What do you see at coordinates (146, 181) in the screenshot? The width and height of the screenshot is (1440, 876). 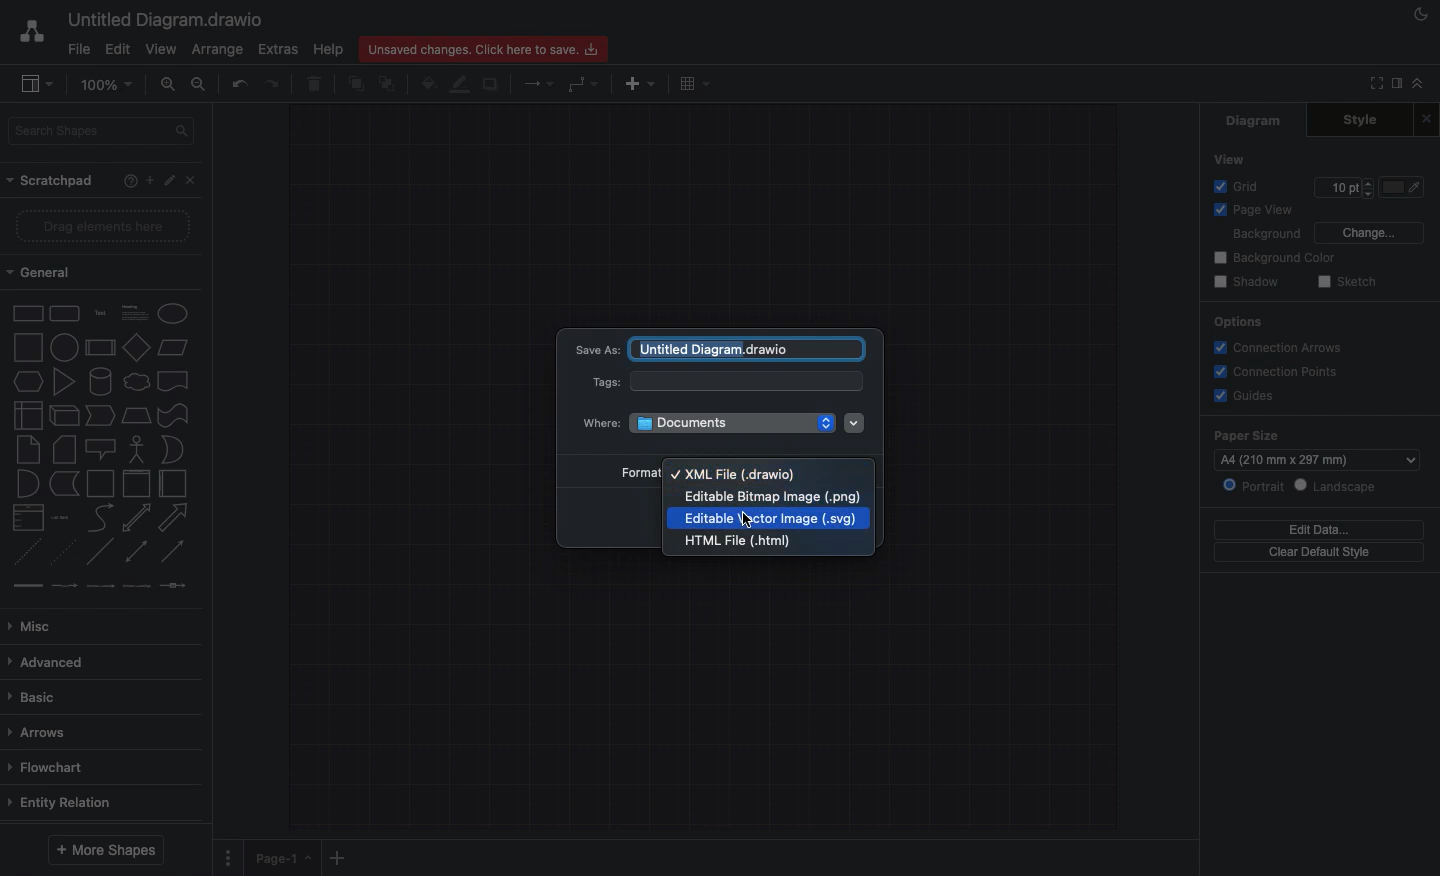 I see `Add` at bounding box center [146, 181].